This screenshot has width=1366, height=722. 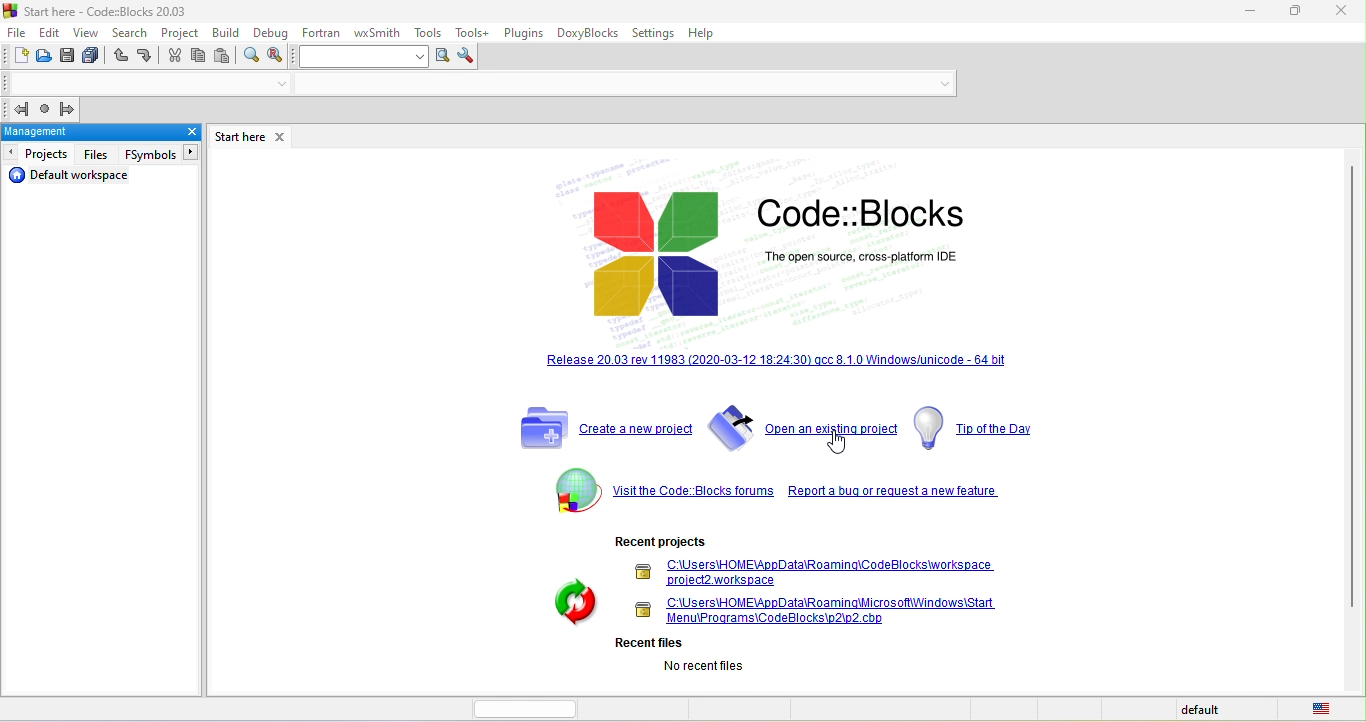 What do you see at coordinates (70, 54) in the screenshot?
I see `save` at bounding box center [70, 54].